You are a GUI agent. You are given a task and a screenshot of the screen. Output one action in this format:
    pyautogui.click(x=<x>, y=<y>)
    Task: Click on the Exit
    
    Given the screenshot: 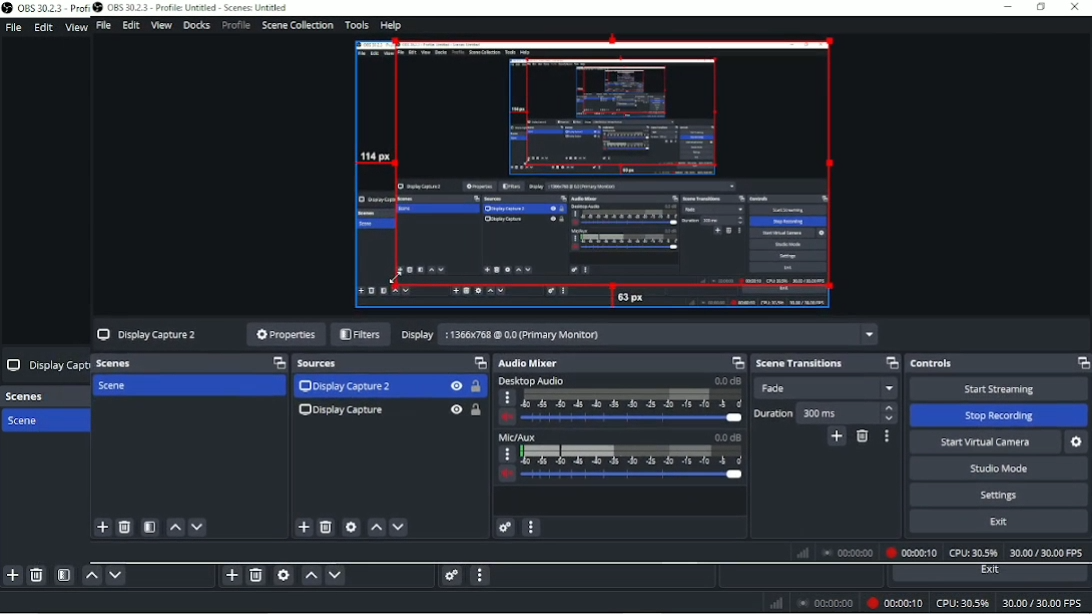 What is the action you would take?
    pyautogui.click(x=1006, y=524)
    